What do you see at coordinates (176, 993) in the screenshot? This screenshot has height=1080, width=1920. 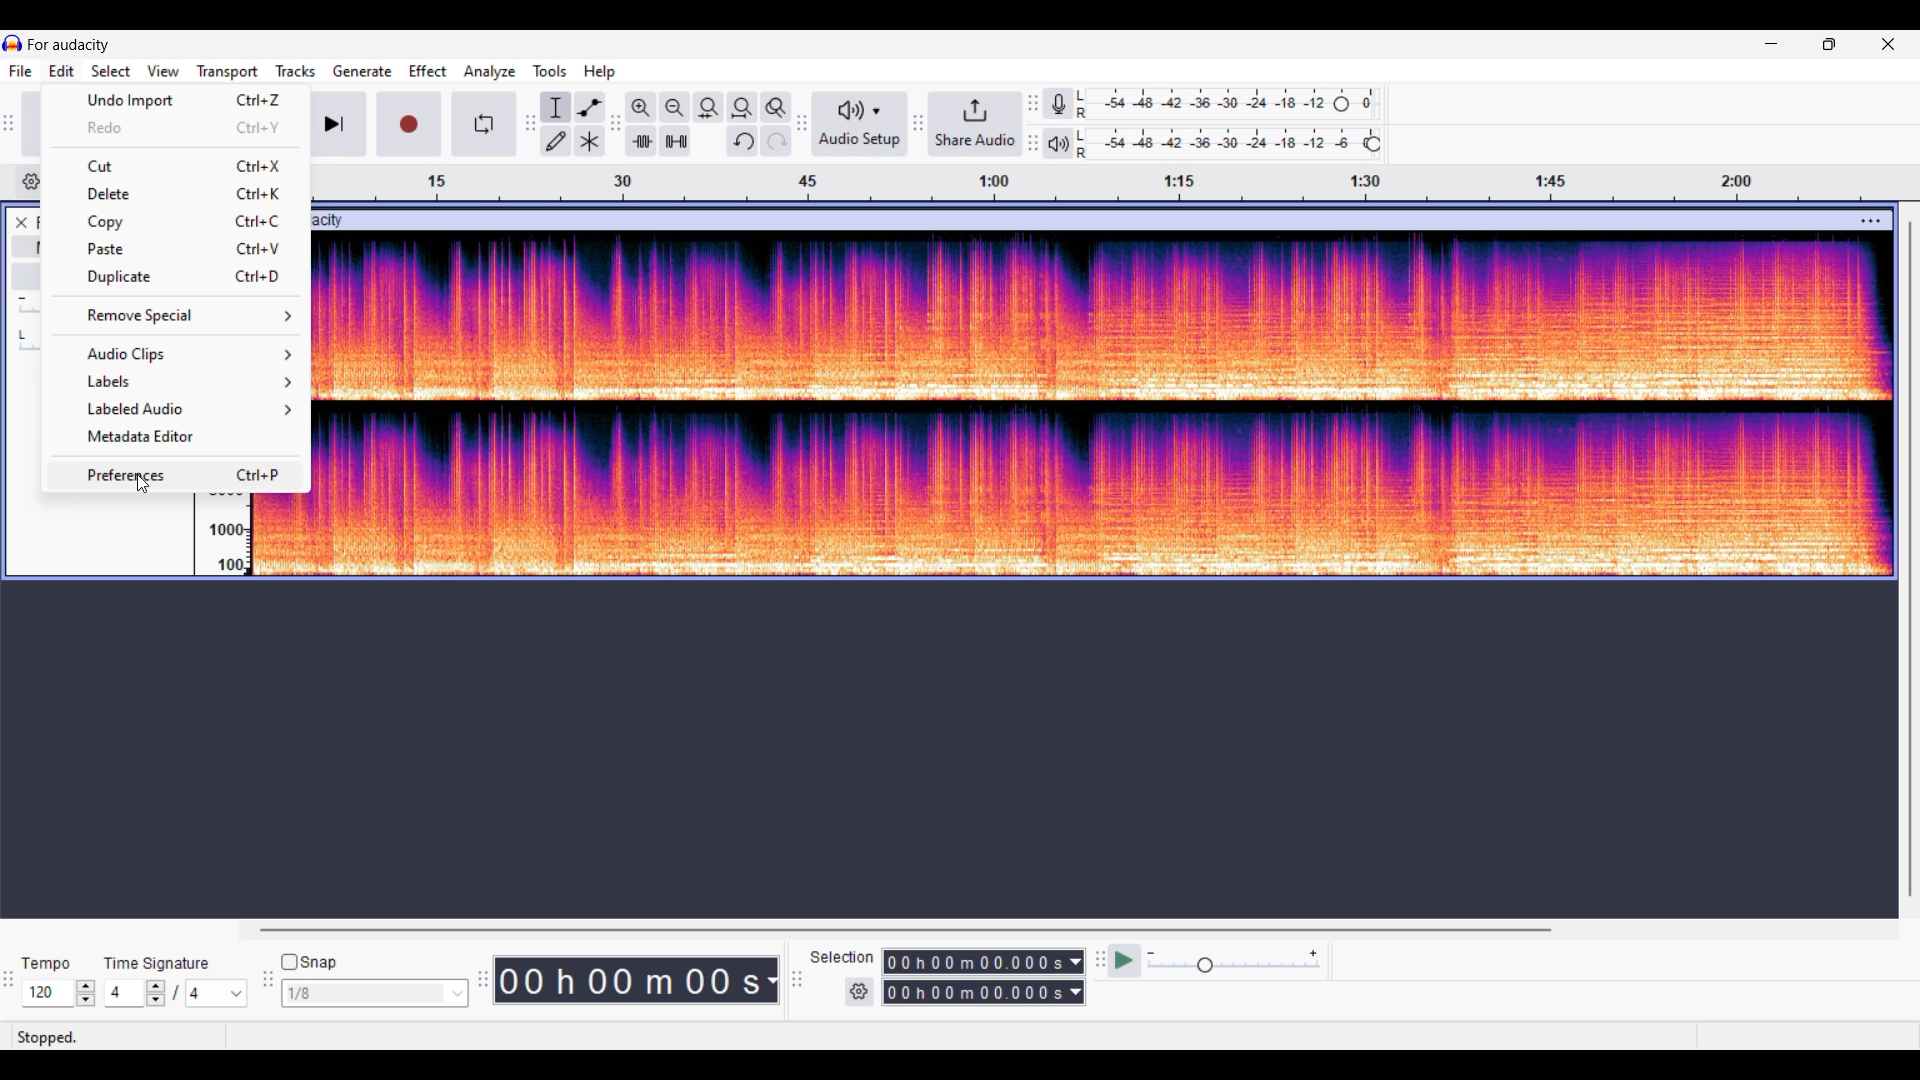 I see `Time signature settings` at bounding box center [176, 993].